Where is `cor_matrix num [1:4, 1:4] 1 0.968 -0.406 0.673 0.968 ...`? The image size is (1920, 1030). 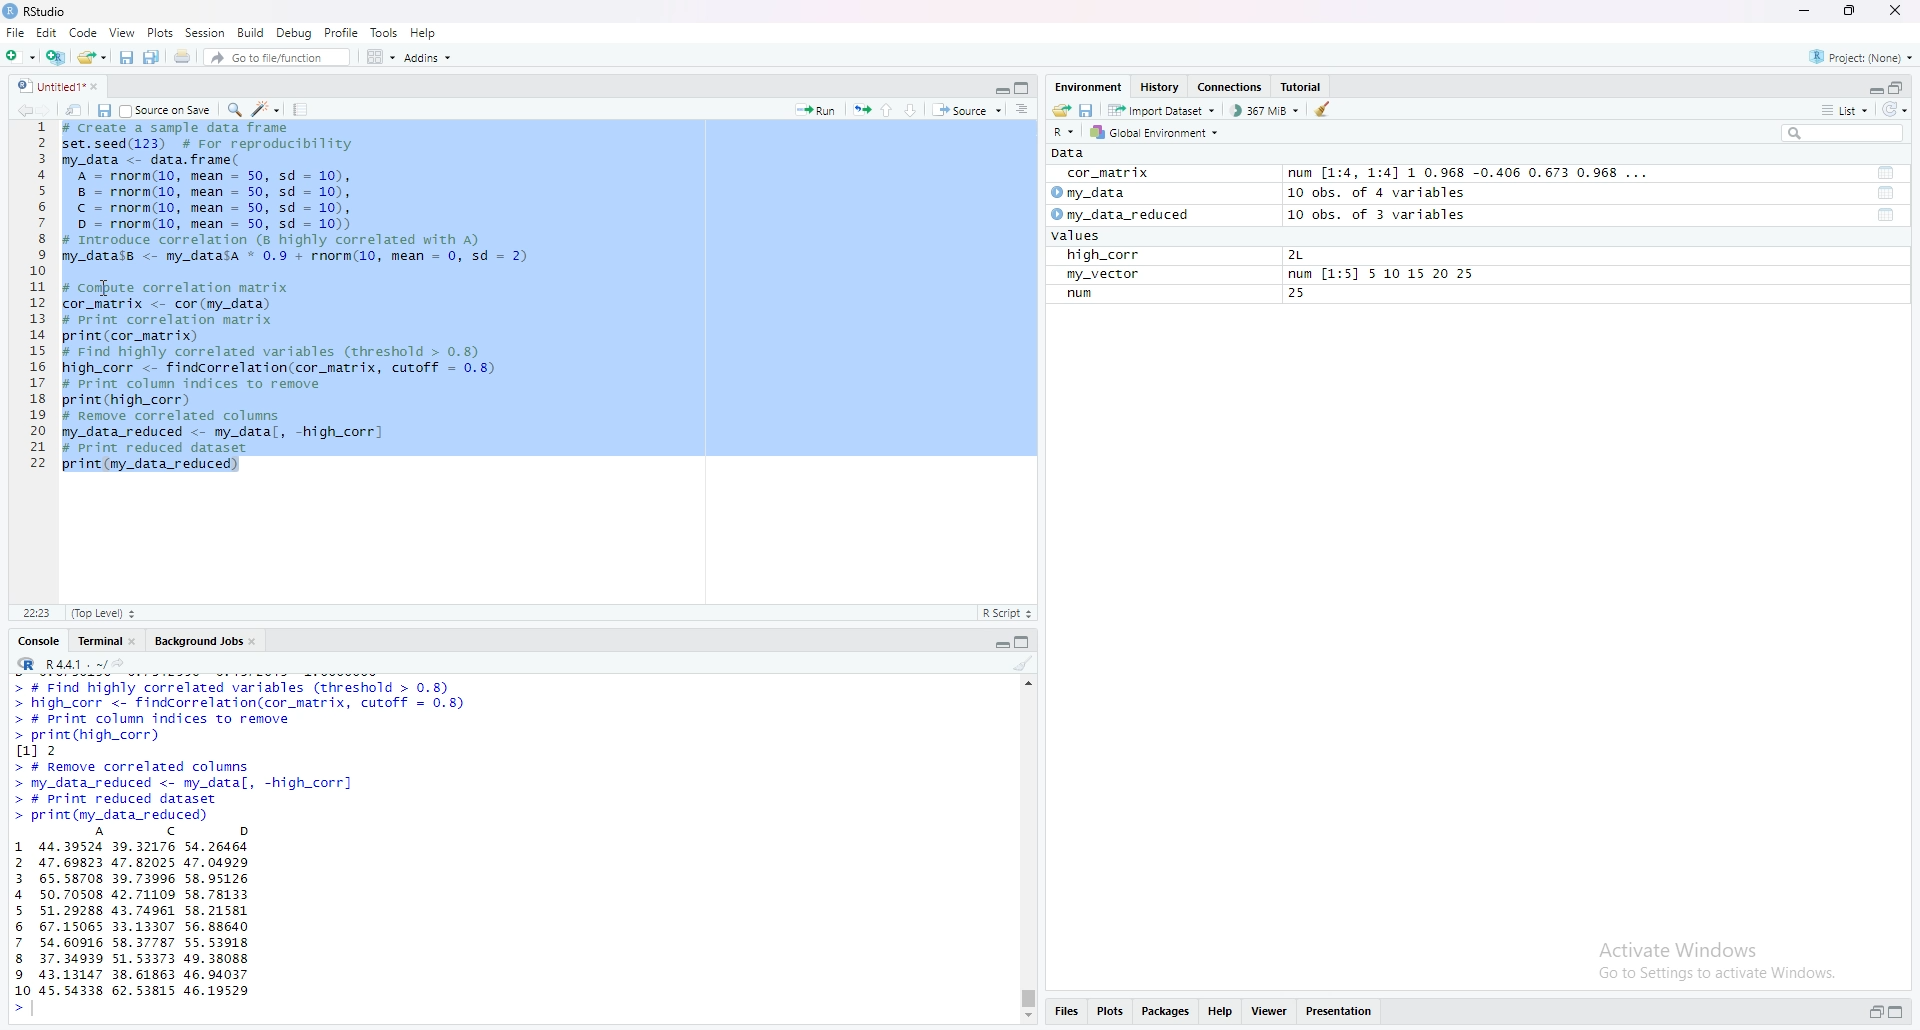
cor_matrix num [1:4, 1:4] 1 0.968 -0.406 0.673 0.968 ... is located at coordinates (1364, 173).